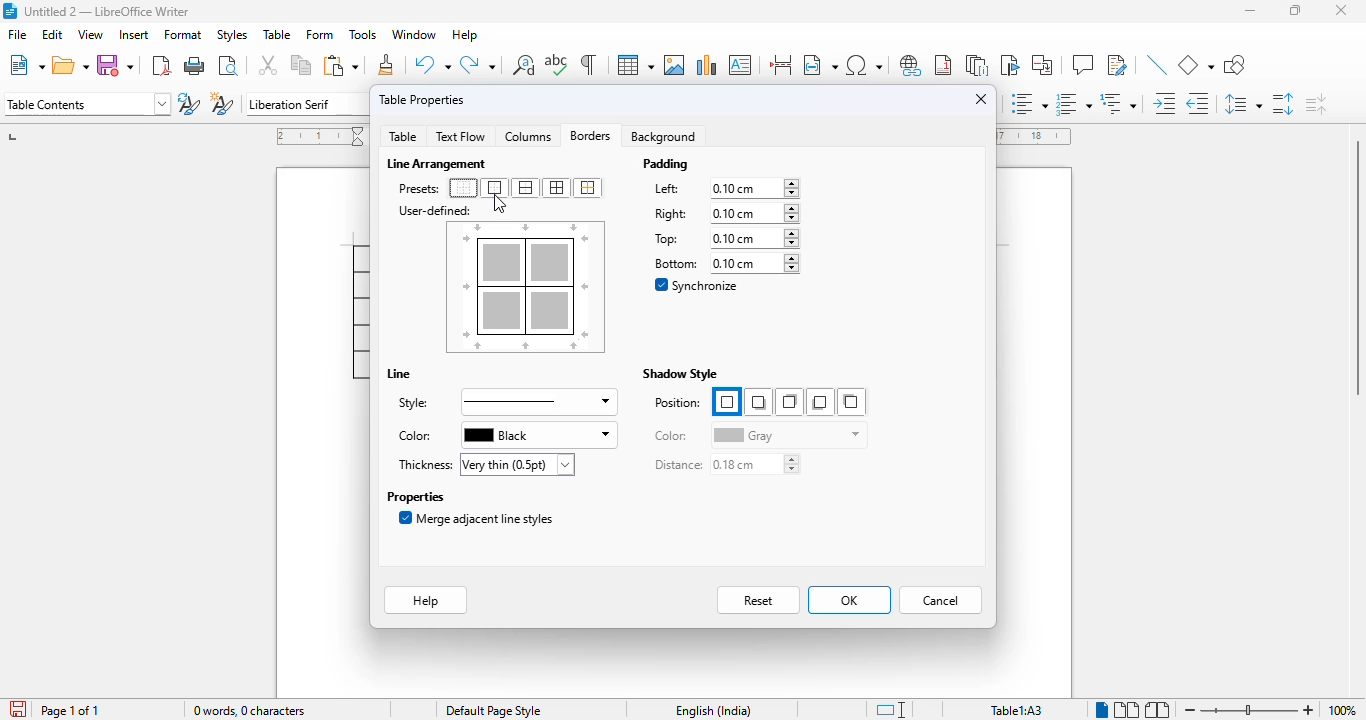 This screenshot has height=720, width=1366. Describe the element at coordinates (18, 709) in the screenshot. I see `click to save the document` at that location.